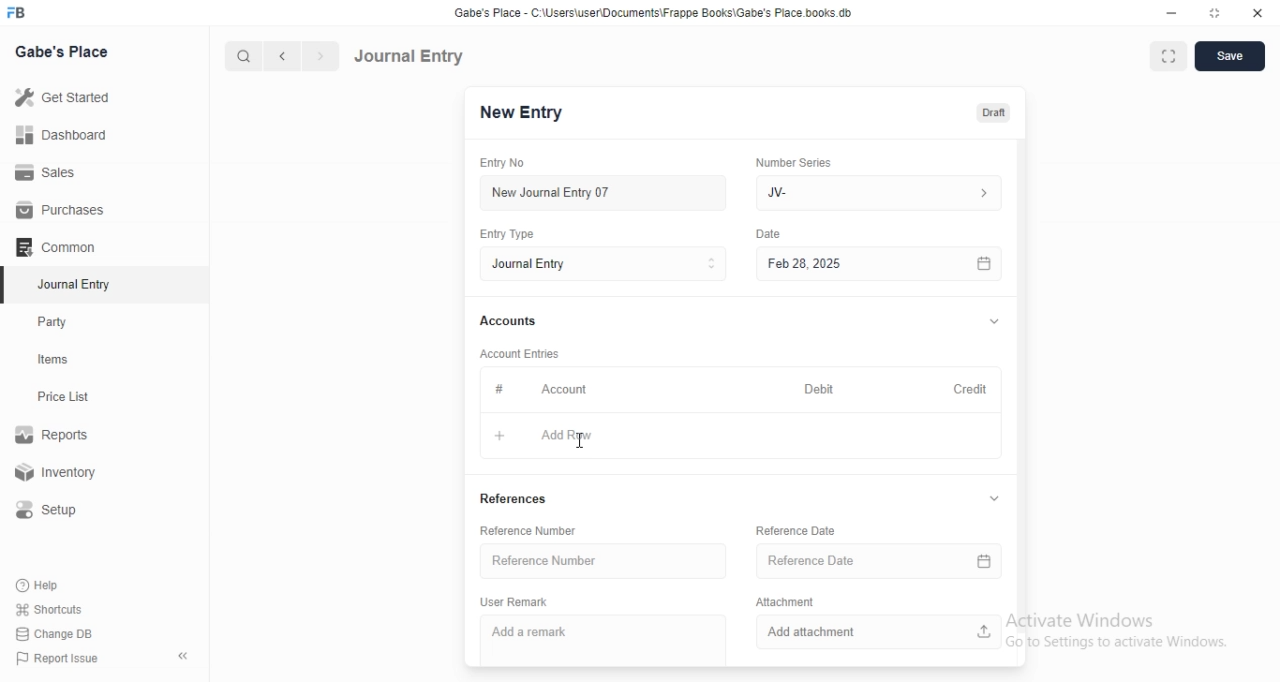 The height and width of the screenshot is (682, 1280). What do you see at coordinates (521, 113) in the screenshot?
I see `New Entry` at bounding box center [521, 113].